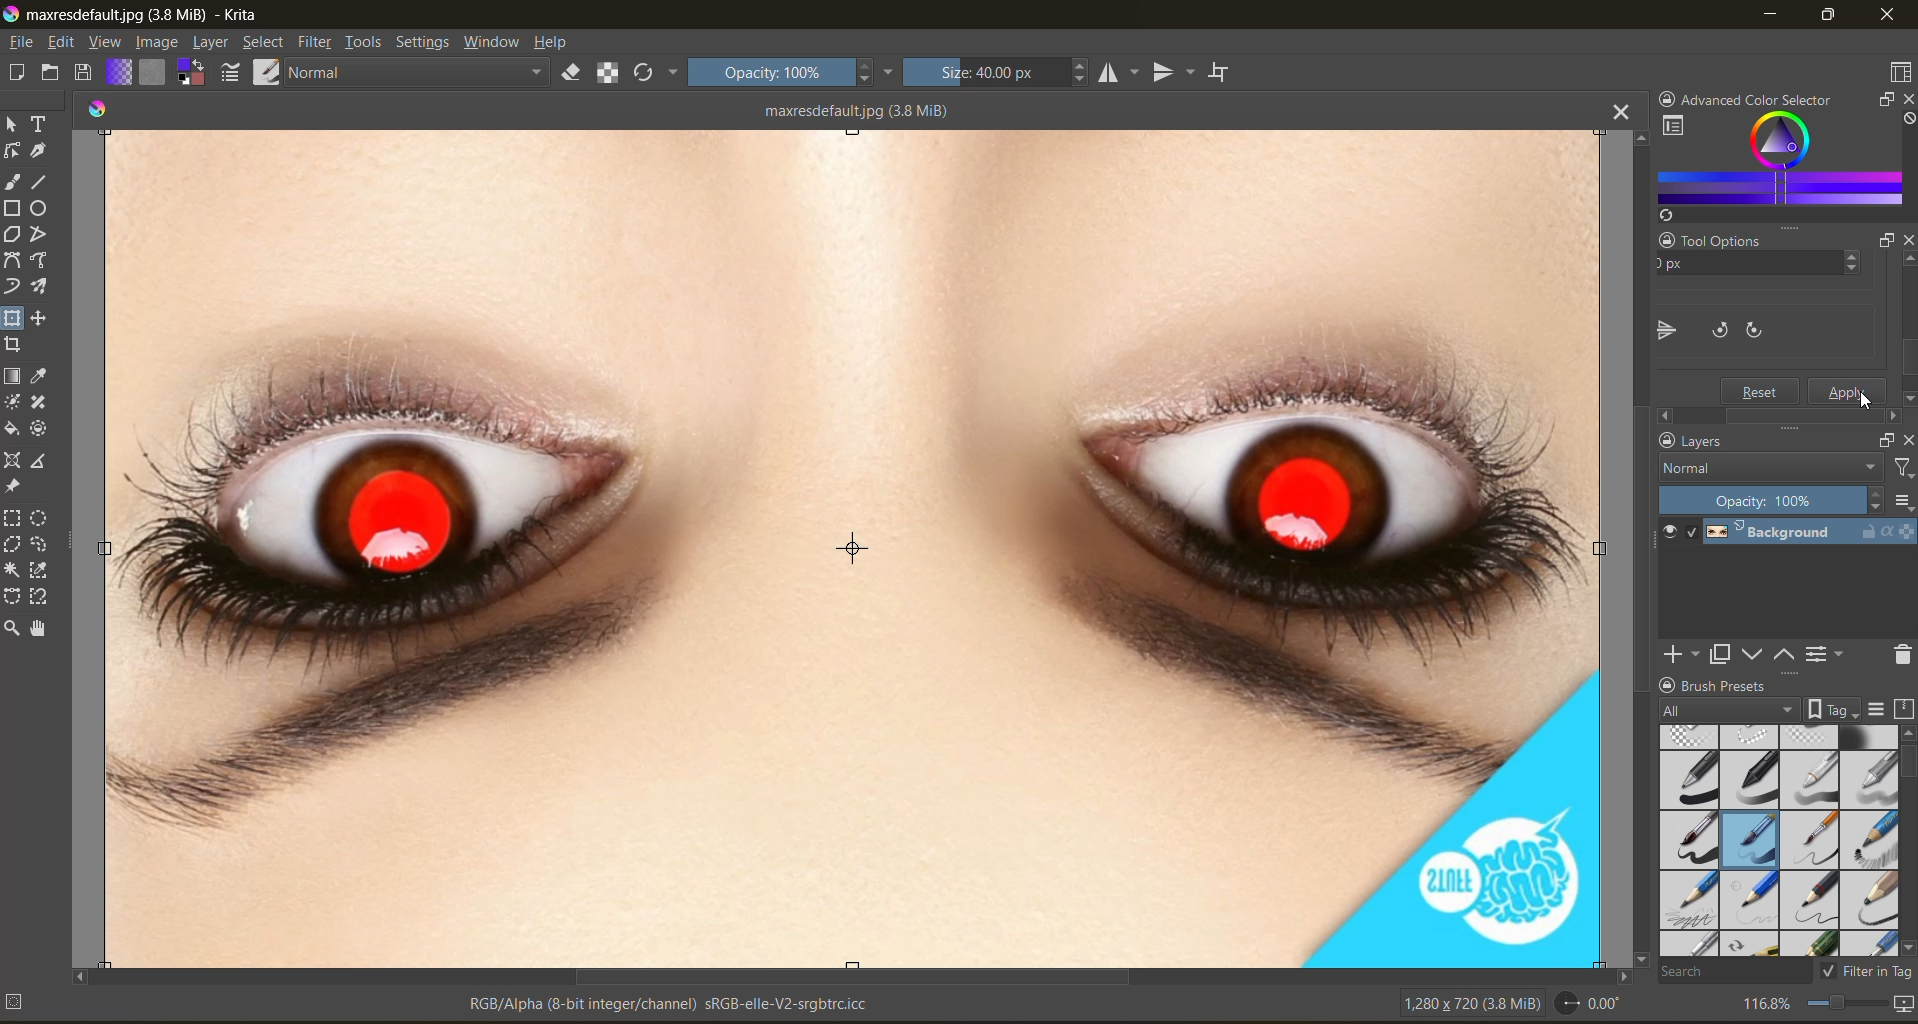 This screenshot has height=1024, width=1918. I want to click on float docker, so click(1886, 440).